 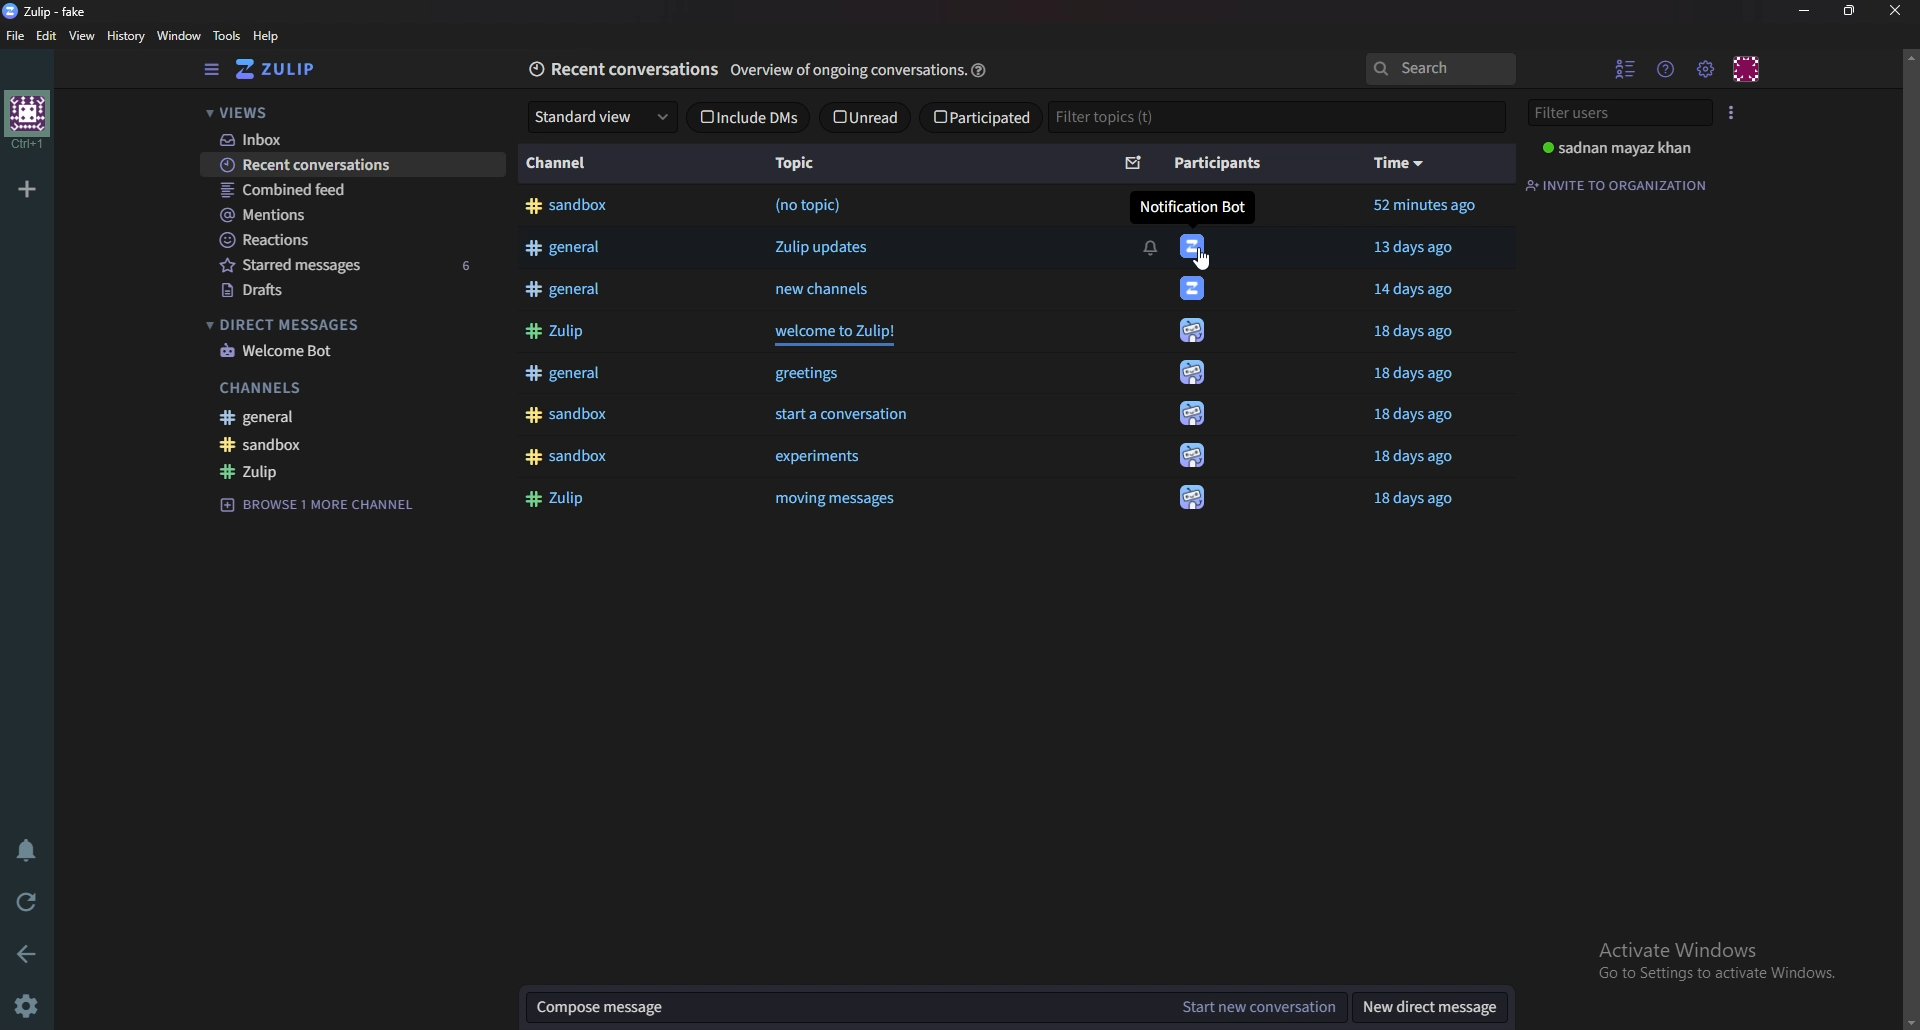 I want to click on Sandbox, so click(x=333, y=445).